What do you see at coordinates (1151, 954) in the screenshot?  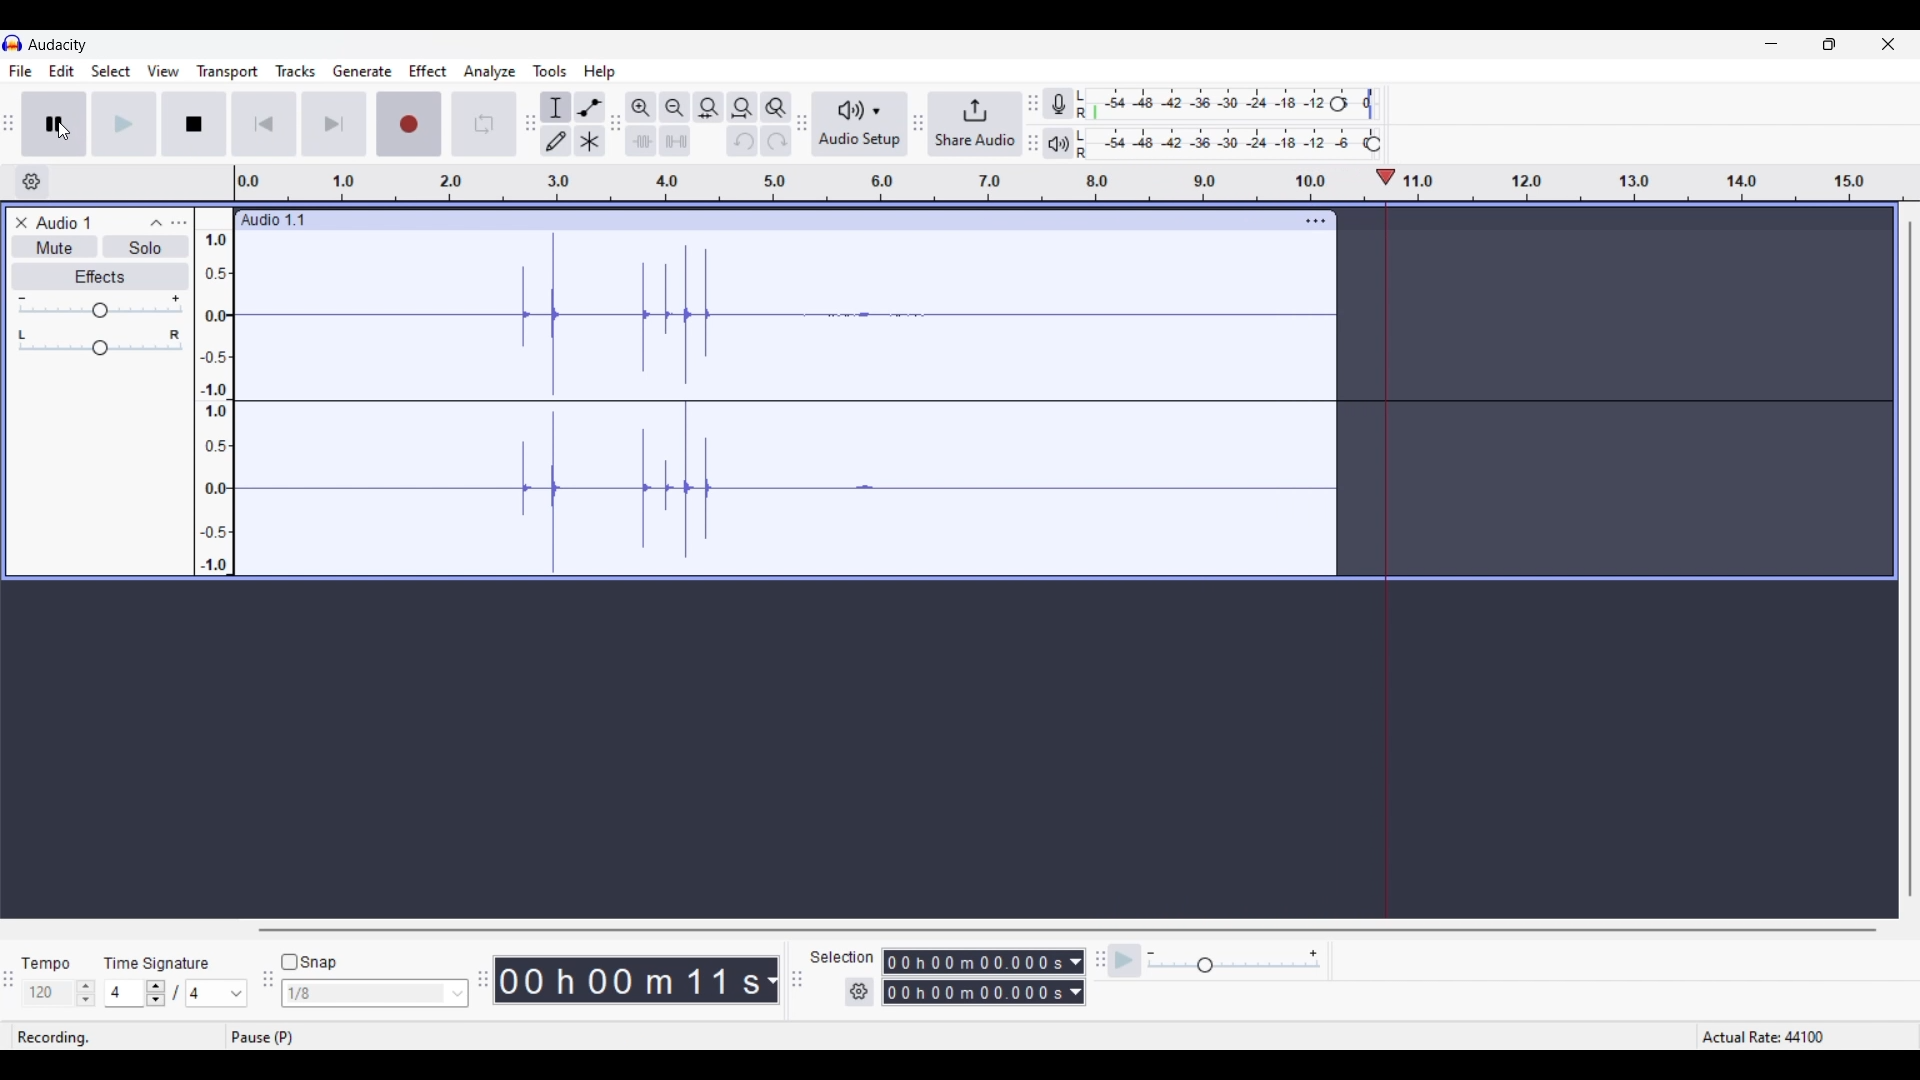 I see `Minimum playback speed` at bounding box center [1151, 954].